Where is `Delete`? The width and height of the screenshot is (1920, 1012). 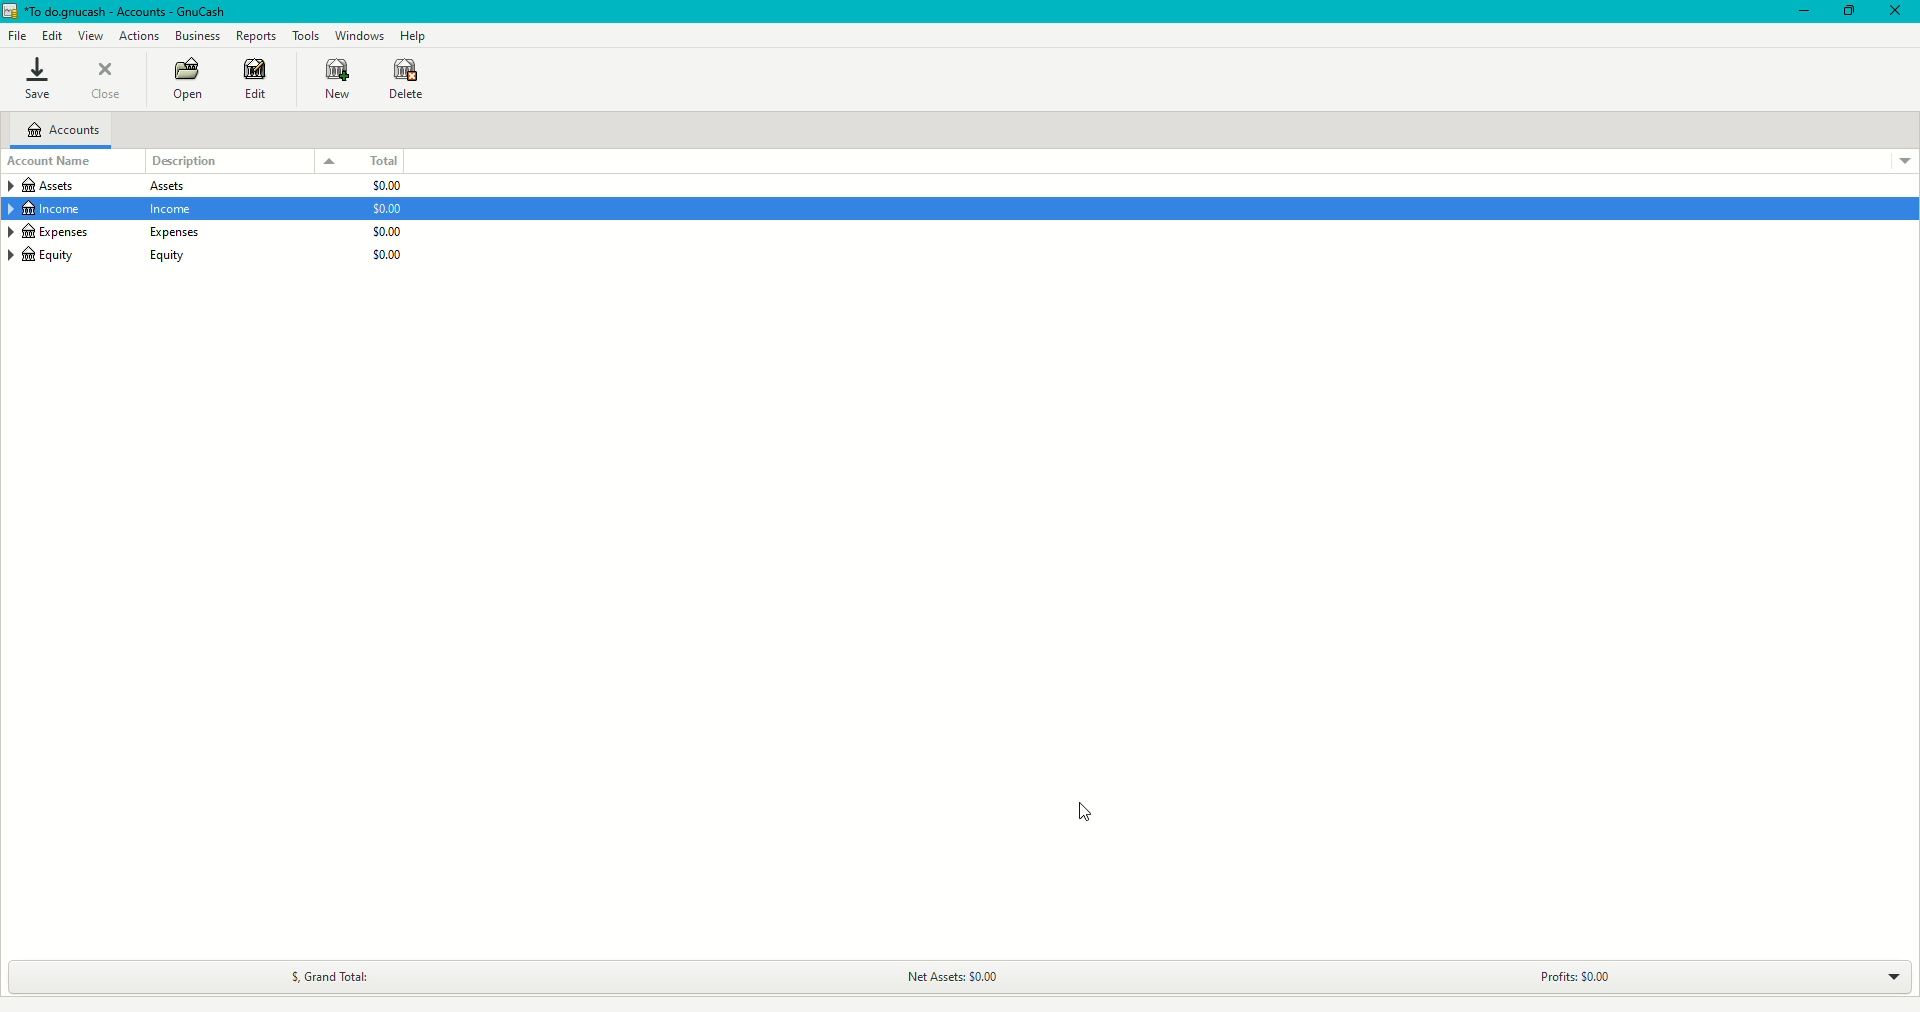 Delete is located at coordinates (410, 78).